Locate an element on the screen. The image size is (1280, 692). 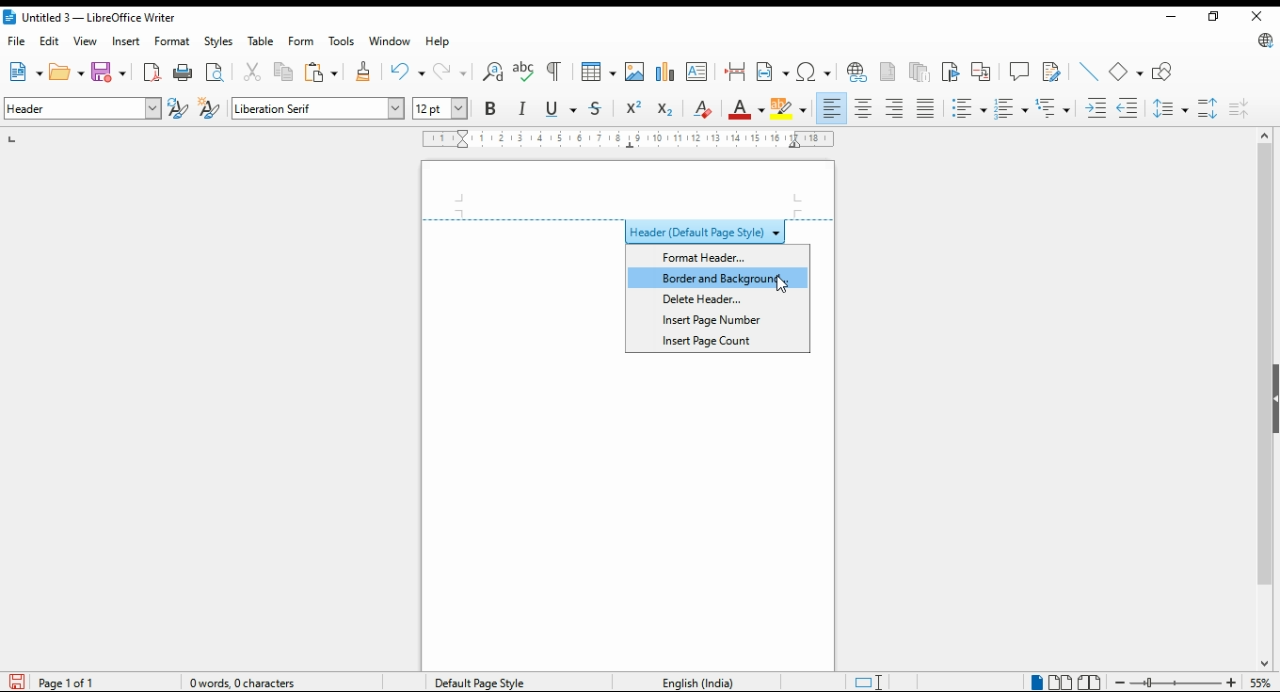
font is located at coordinates (318, 109).